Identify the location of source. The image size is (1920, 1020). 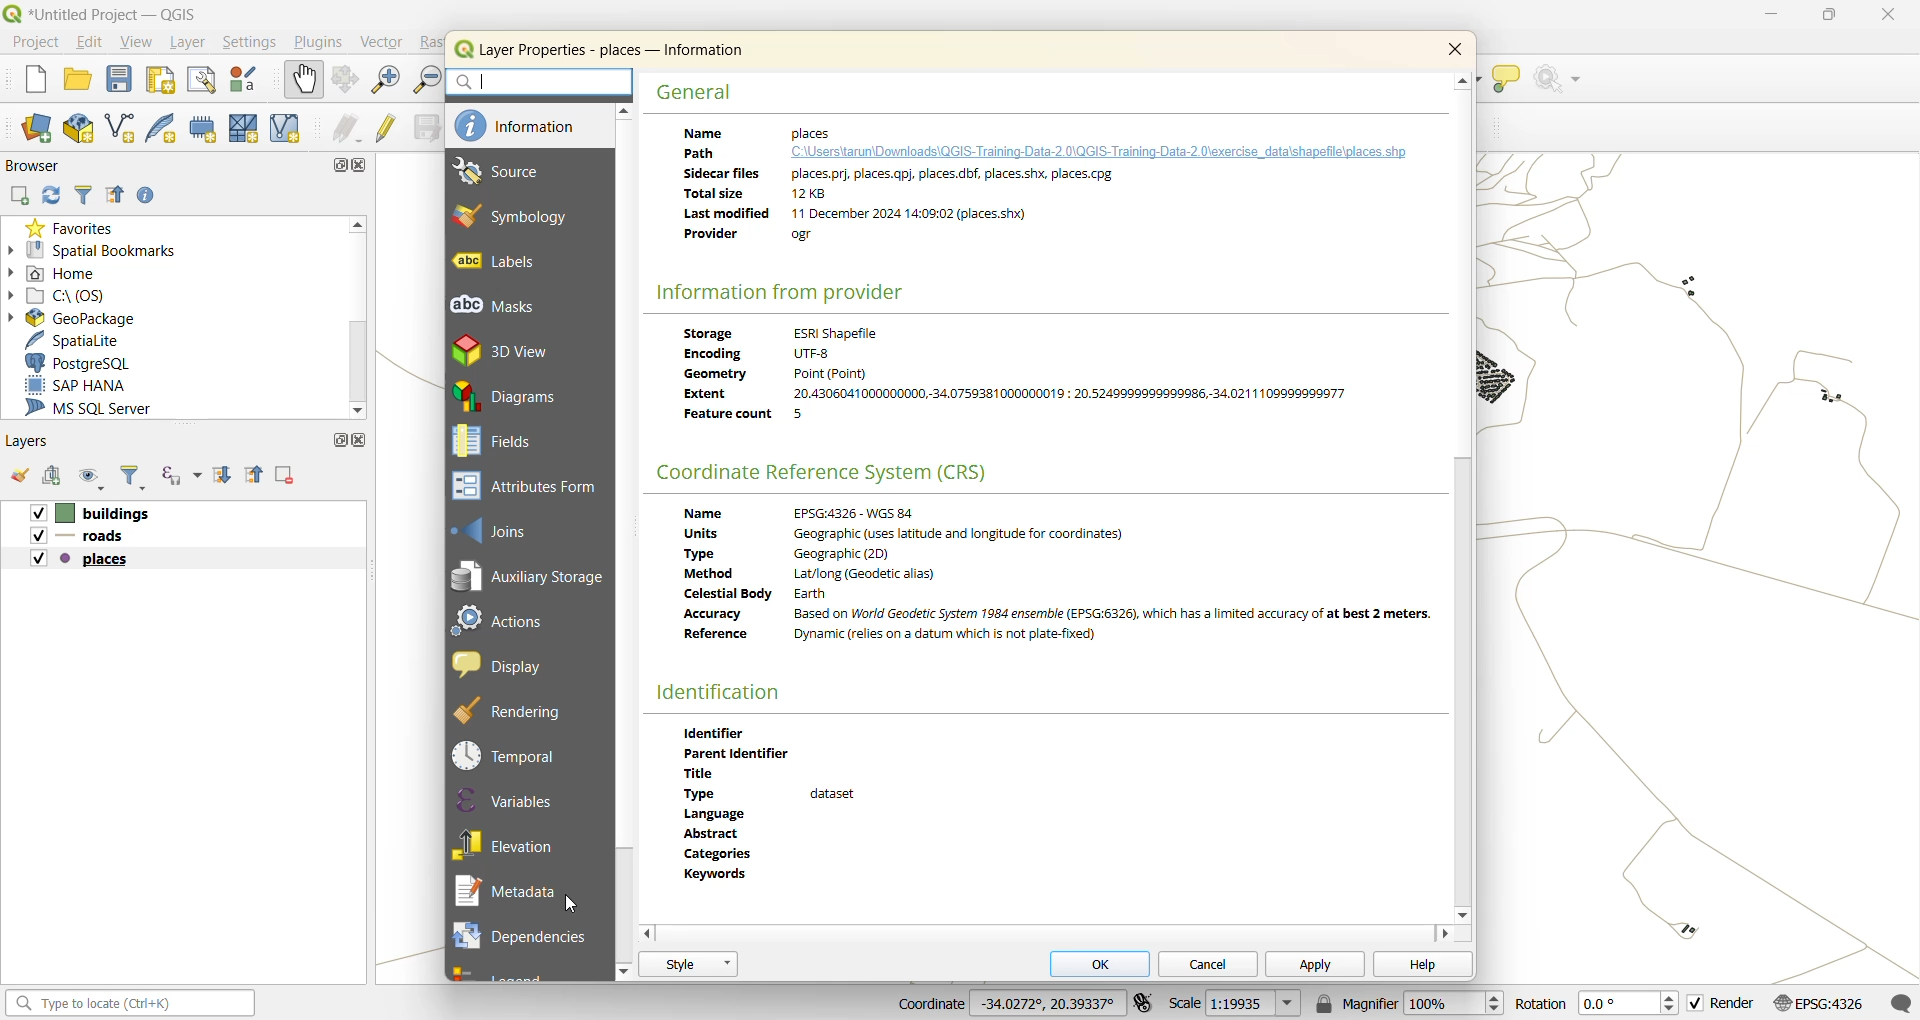
(521, 173).